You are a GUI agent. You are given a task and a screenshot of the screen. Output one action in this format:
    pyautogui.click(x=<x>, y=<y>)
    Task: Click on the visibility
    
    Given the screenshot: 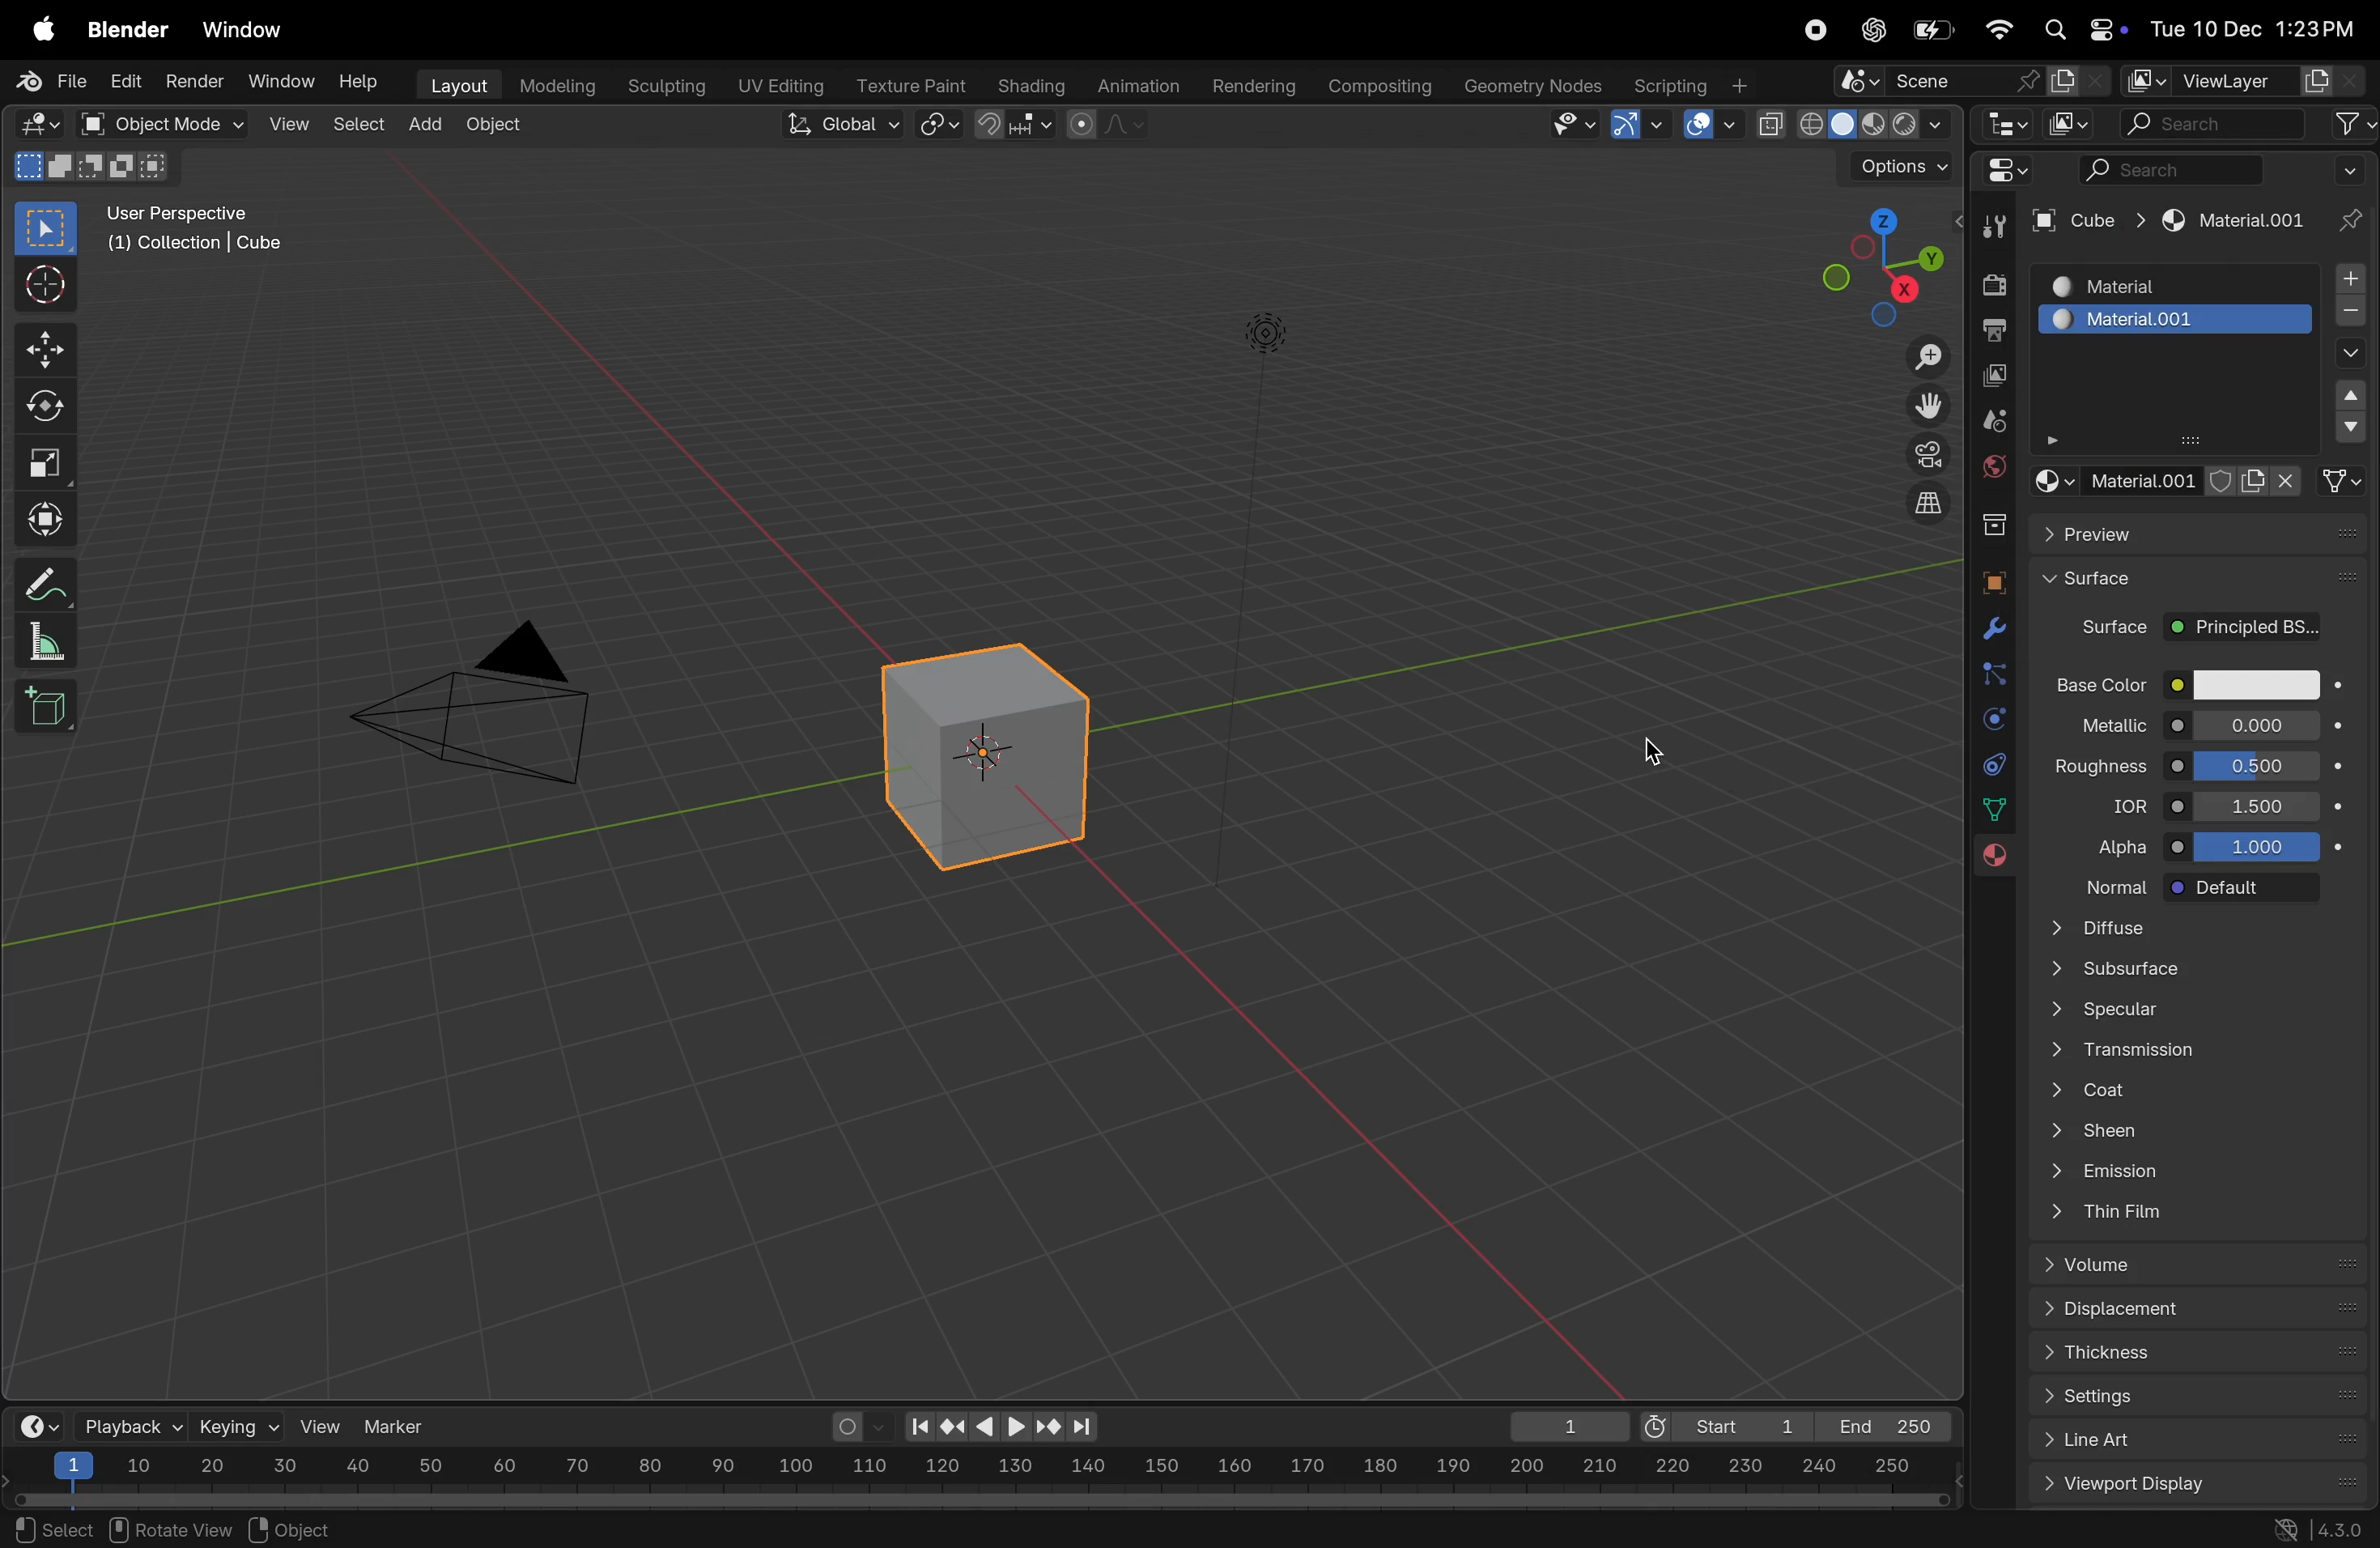 What is the action you would take?
    pyautogui.click(x=1570, y=126)
    